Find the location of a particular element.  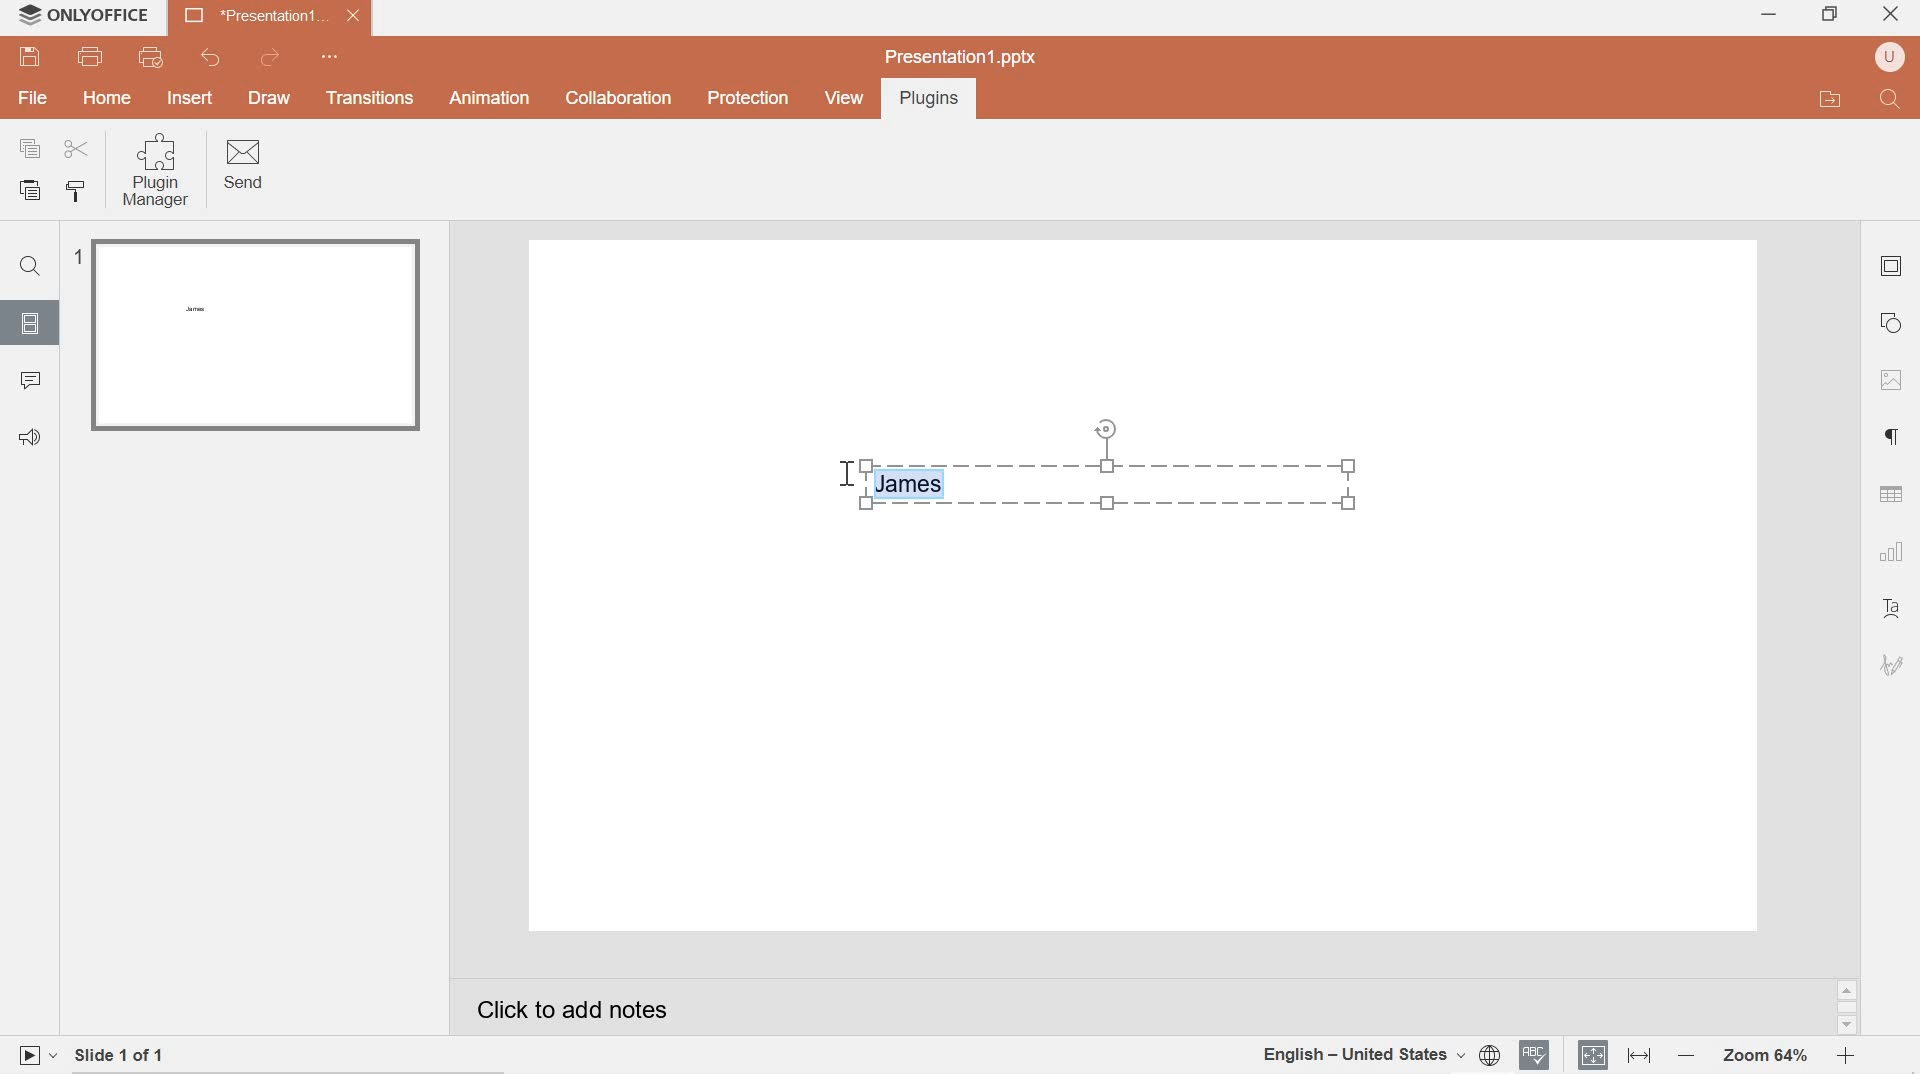

user is located at coordinates (1890, 58).